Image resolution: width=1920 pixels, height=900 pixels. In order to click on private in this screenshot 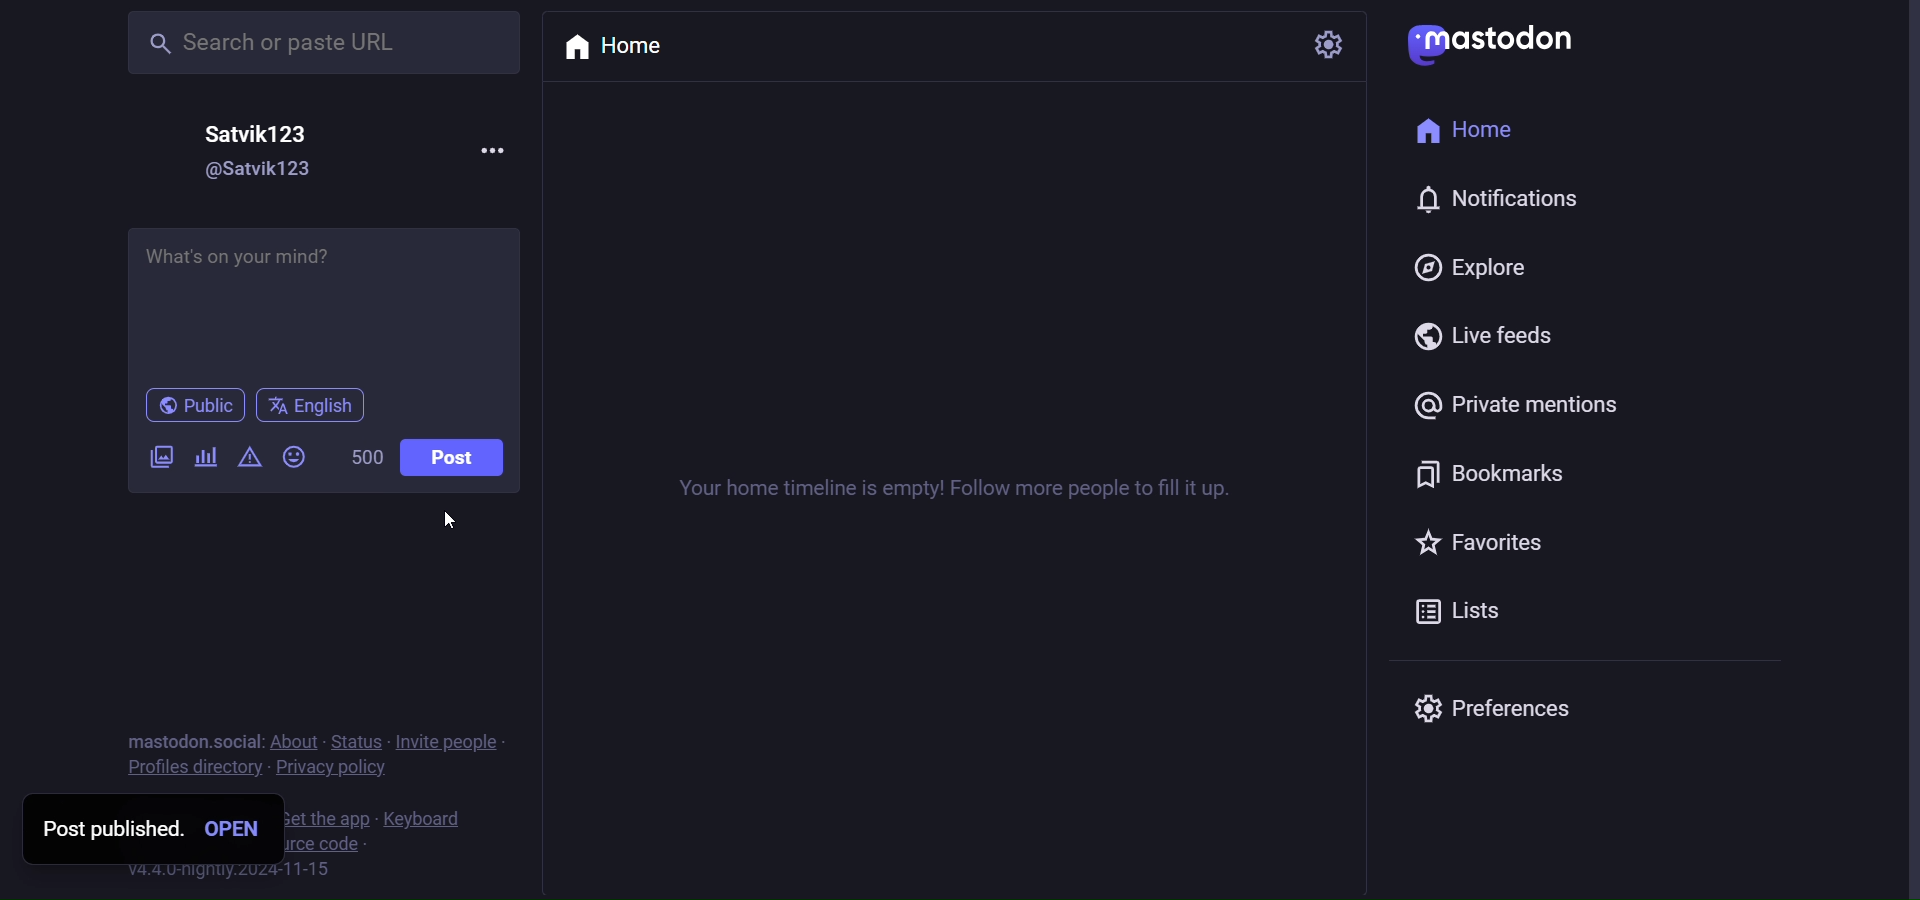, I will do `click(1527, 407)`.